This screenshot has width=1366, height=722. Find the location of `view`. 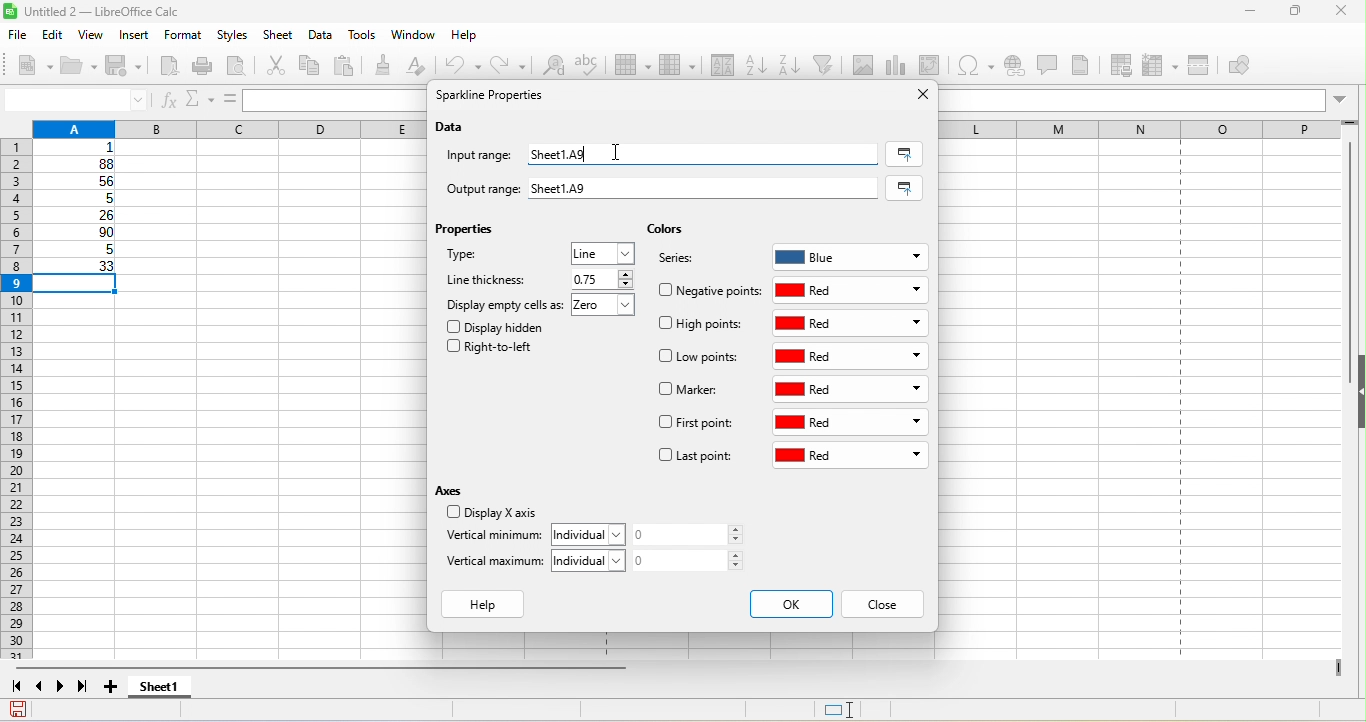

view is located at coordinates (96, 35).